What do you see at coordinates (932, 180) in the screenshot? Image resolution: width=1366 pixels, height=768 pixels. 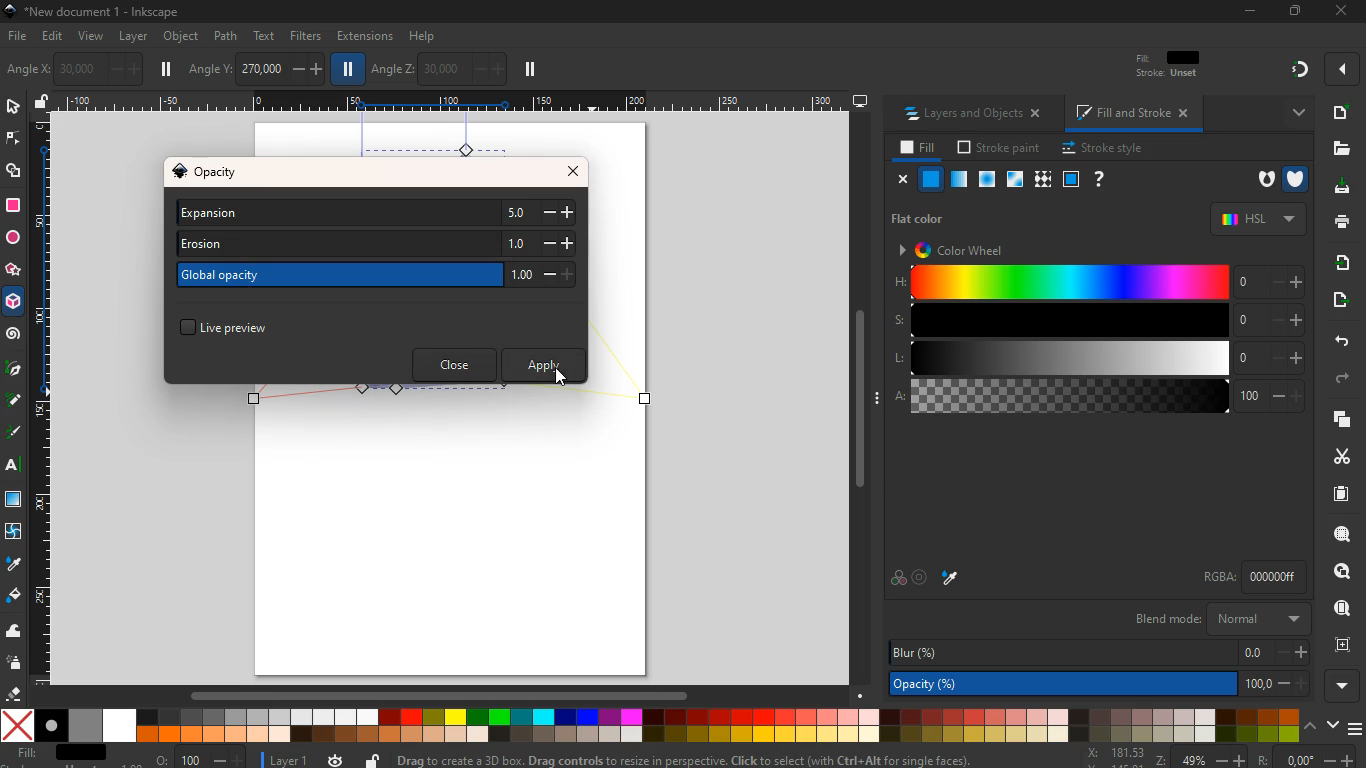 I see `normal` at bounding box center [932, 180].